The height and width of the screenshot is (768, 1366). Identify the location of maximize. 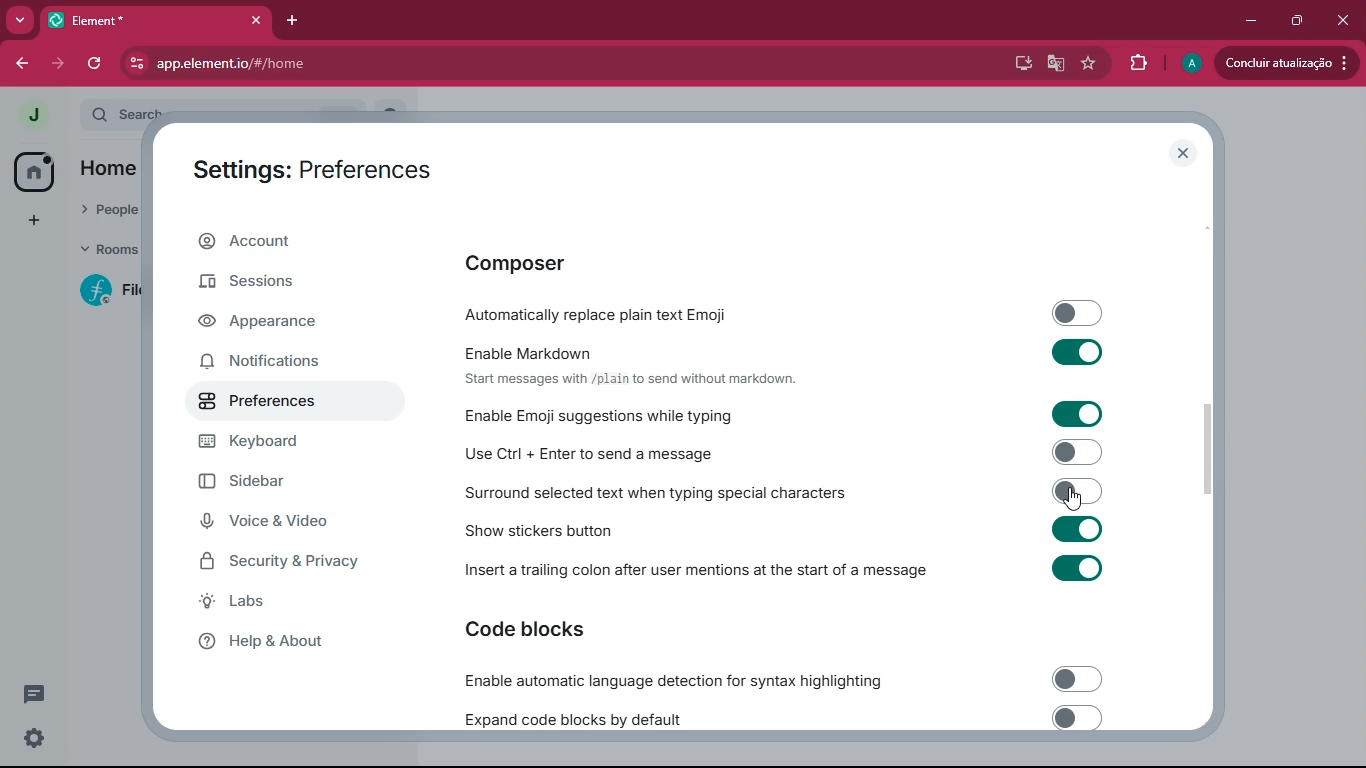
(1293, 18).